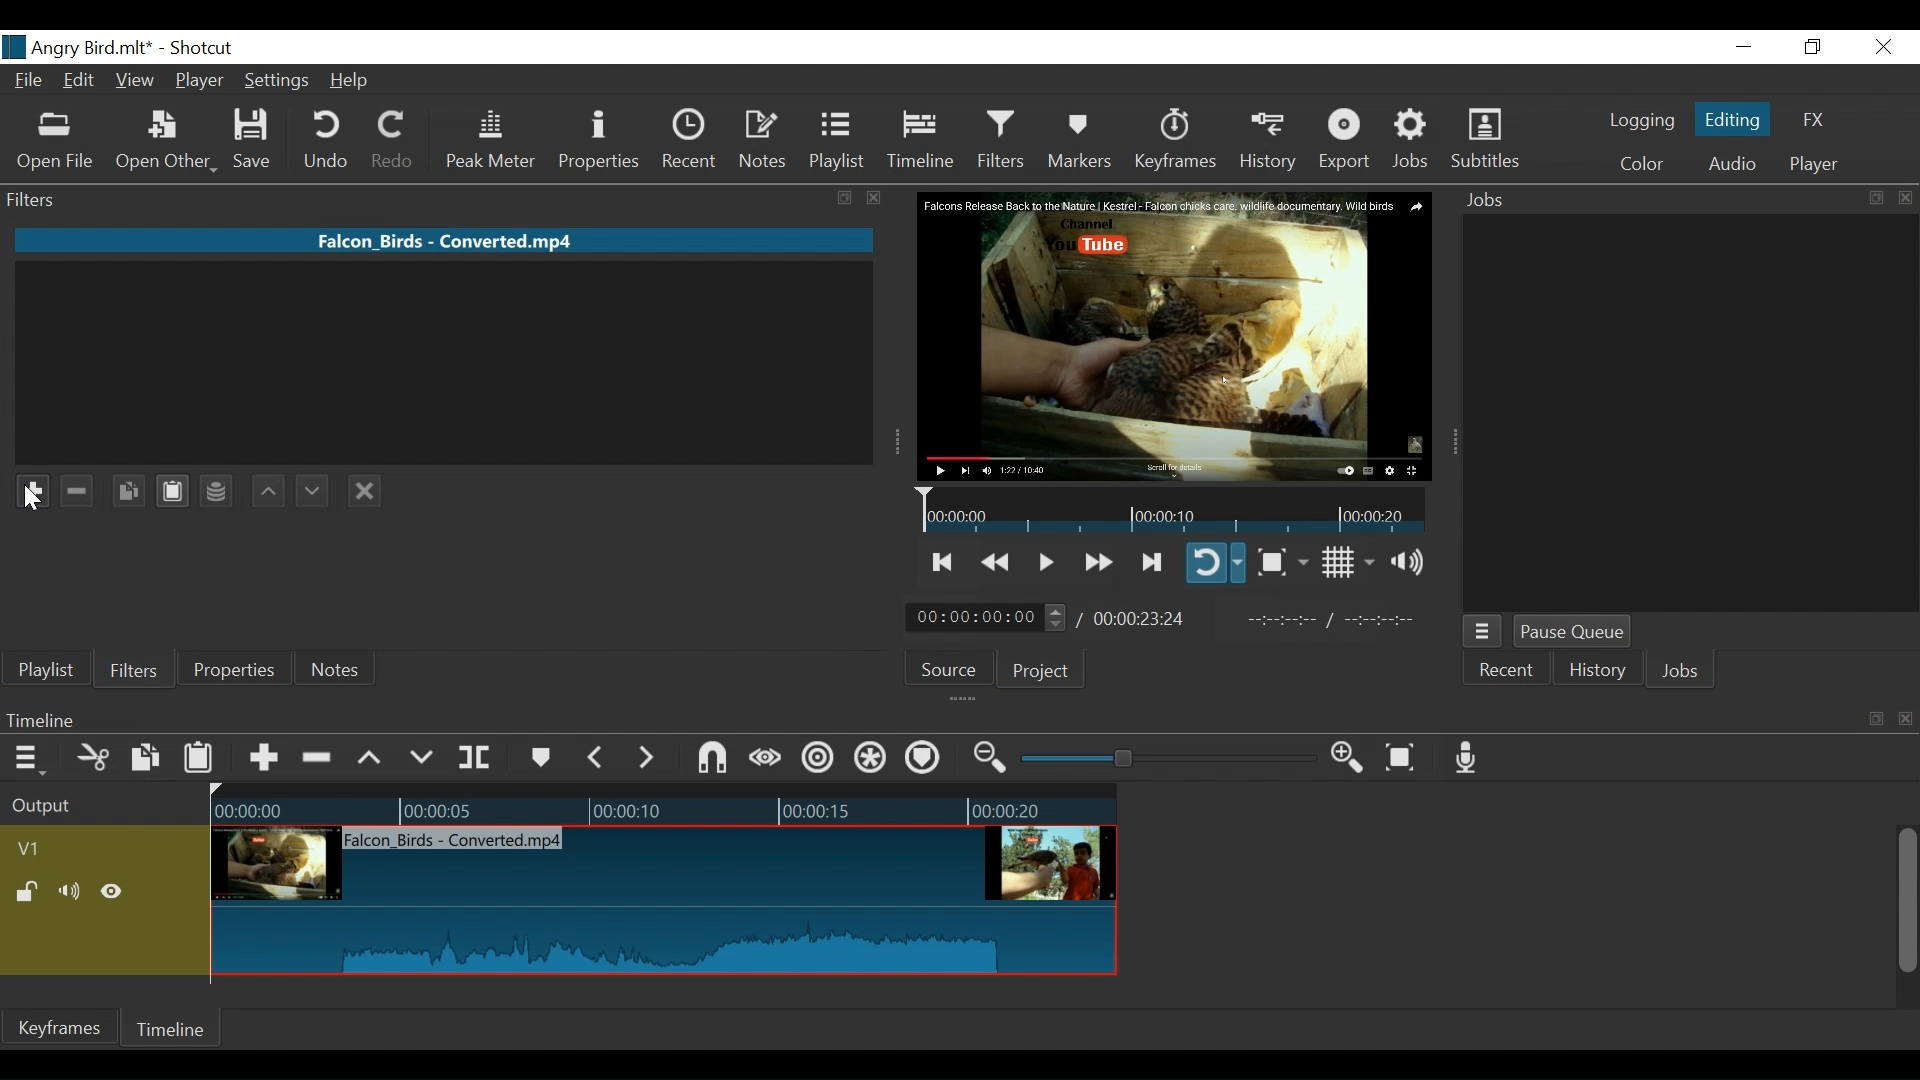 The image size is (1920, 1080). What do you see at coordinates (254, 622) in the screenshot?
I see `Update` at bounding box center [254, 622].